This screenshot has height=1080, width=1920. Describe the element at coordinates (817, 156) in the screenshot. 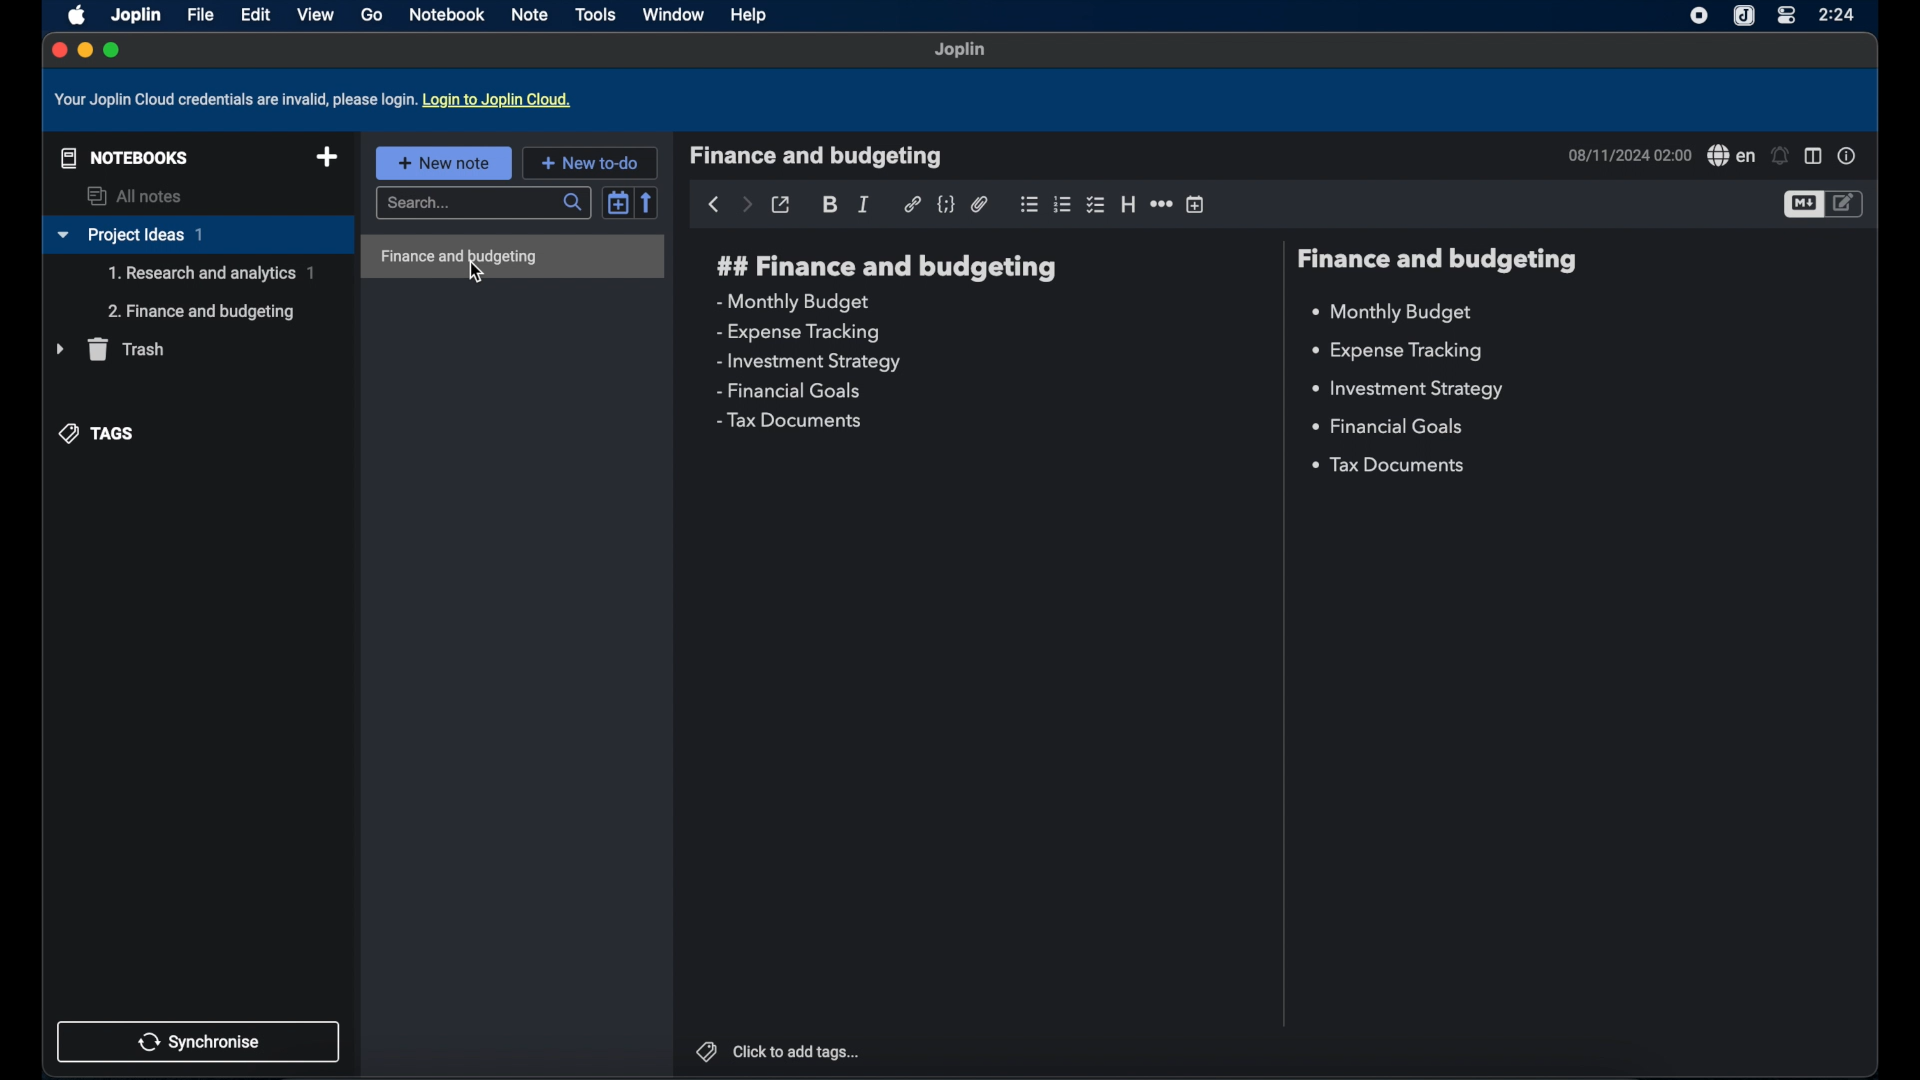

I see `finance and budgeting` at that location.